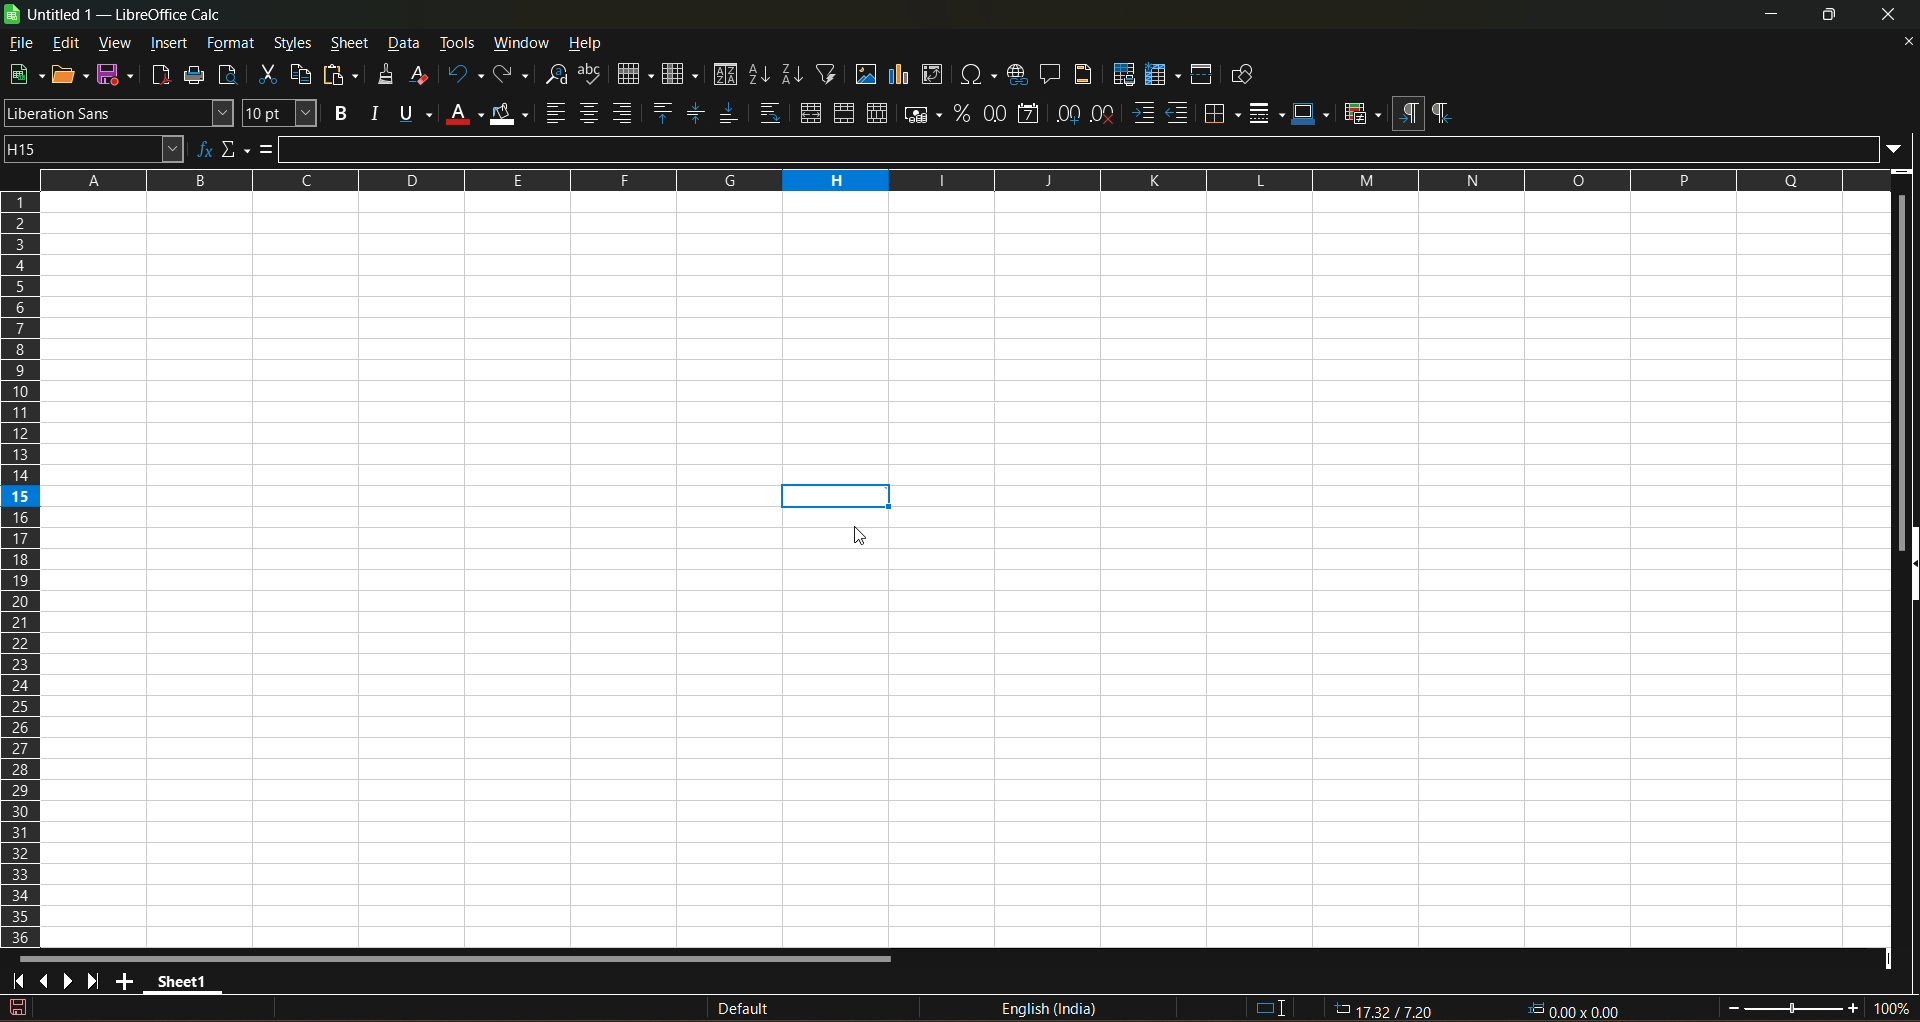 The height and width of the screenshot is (1022, 1920). What do you see at coordinates (65, 43) in the screenshot?
I see `edit` at bounding box center [65, 43].